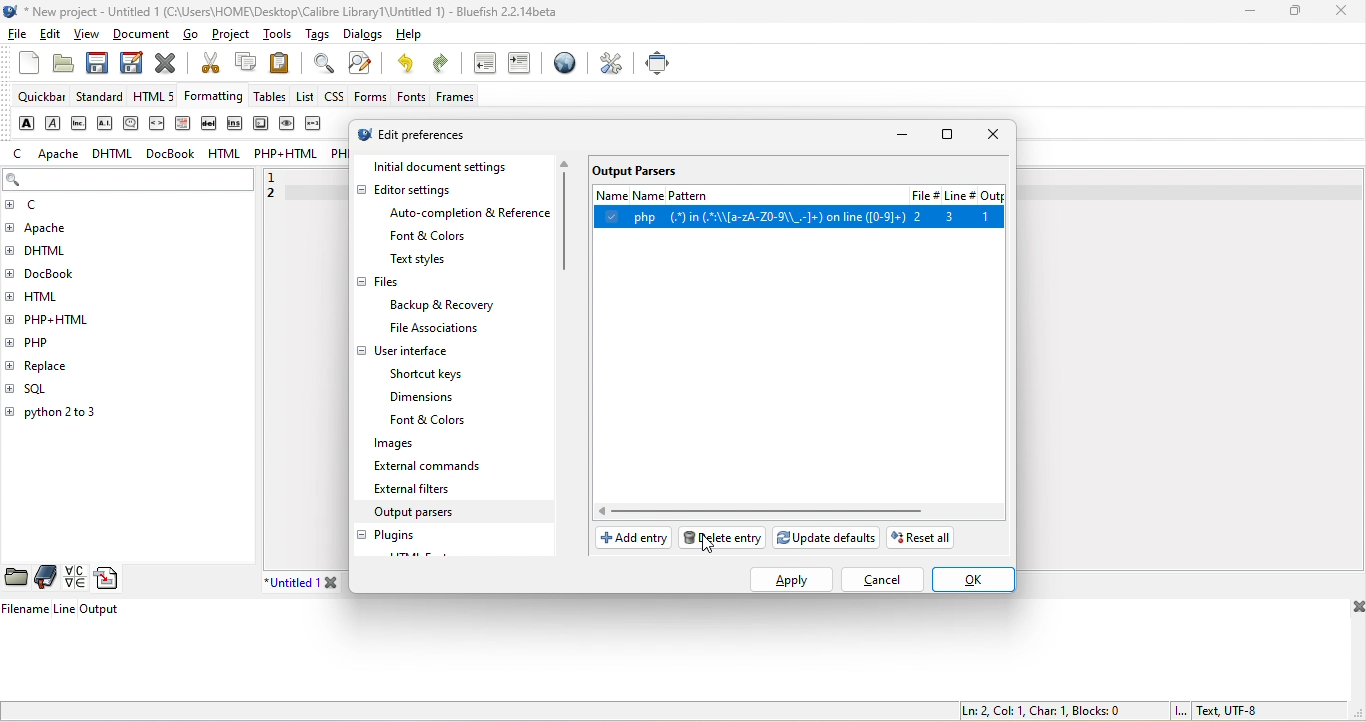 The image size is (1366, 722). I want to click on find and replace, so click(365, 64).